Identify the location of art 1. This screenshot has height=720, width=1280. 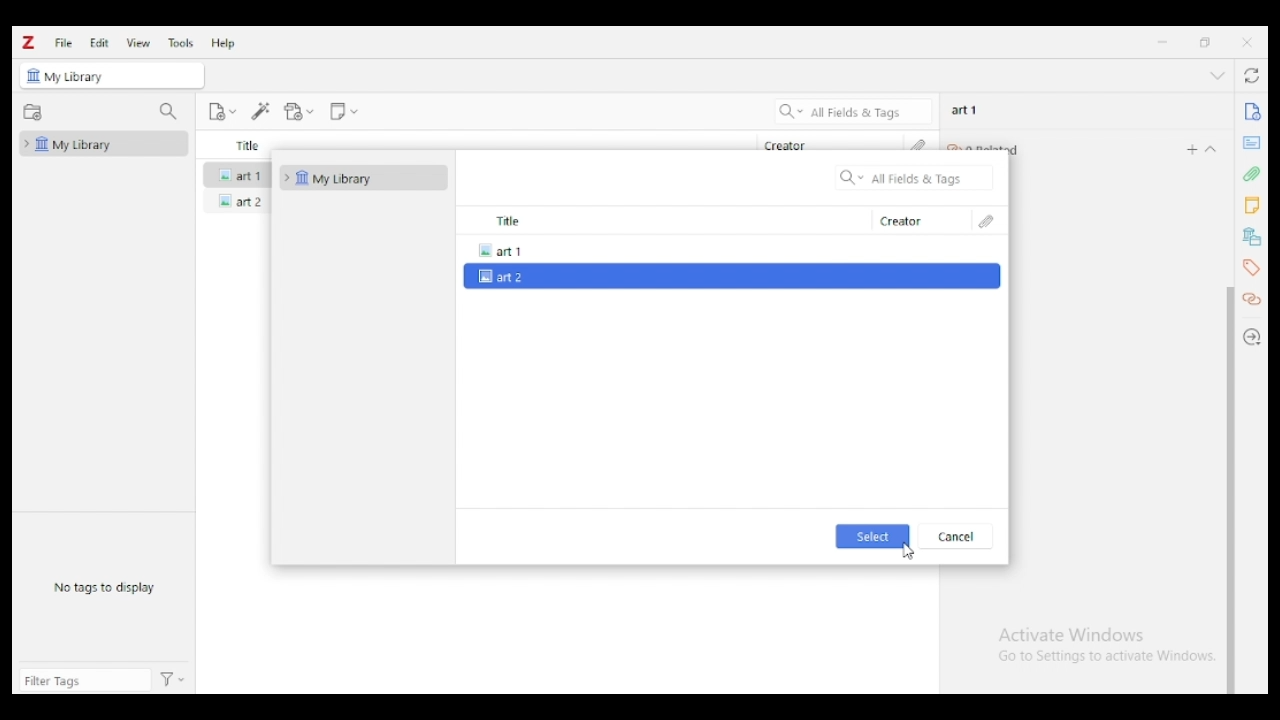
(965, 110).